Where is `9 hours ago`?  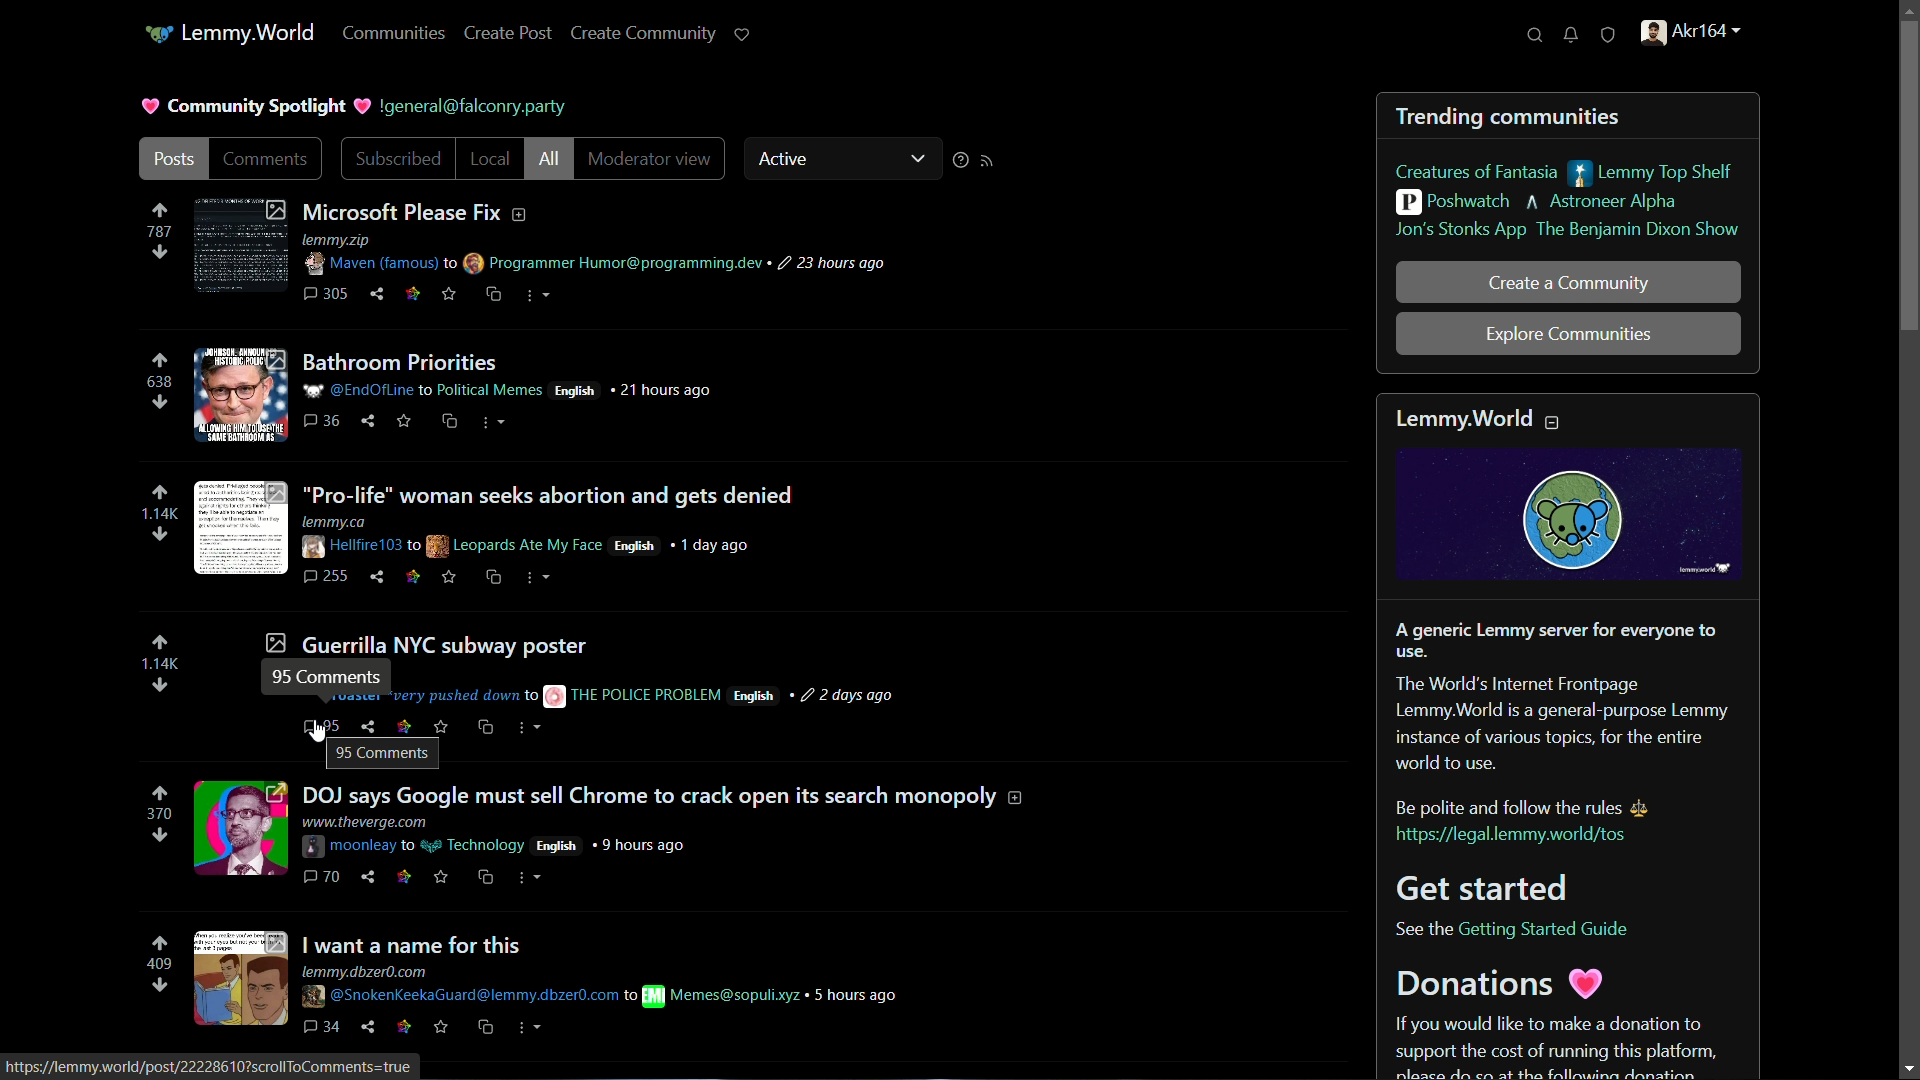 9 hours ago is located at coordinates (642, 845).